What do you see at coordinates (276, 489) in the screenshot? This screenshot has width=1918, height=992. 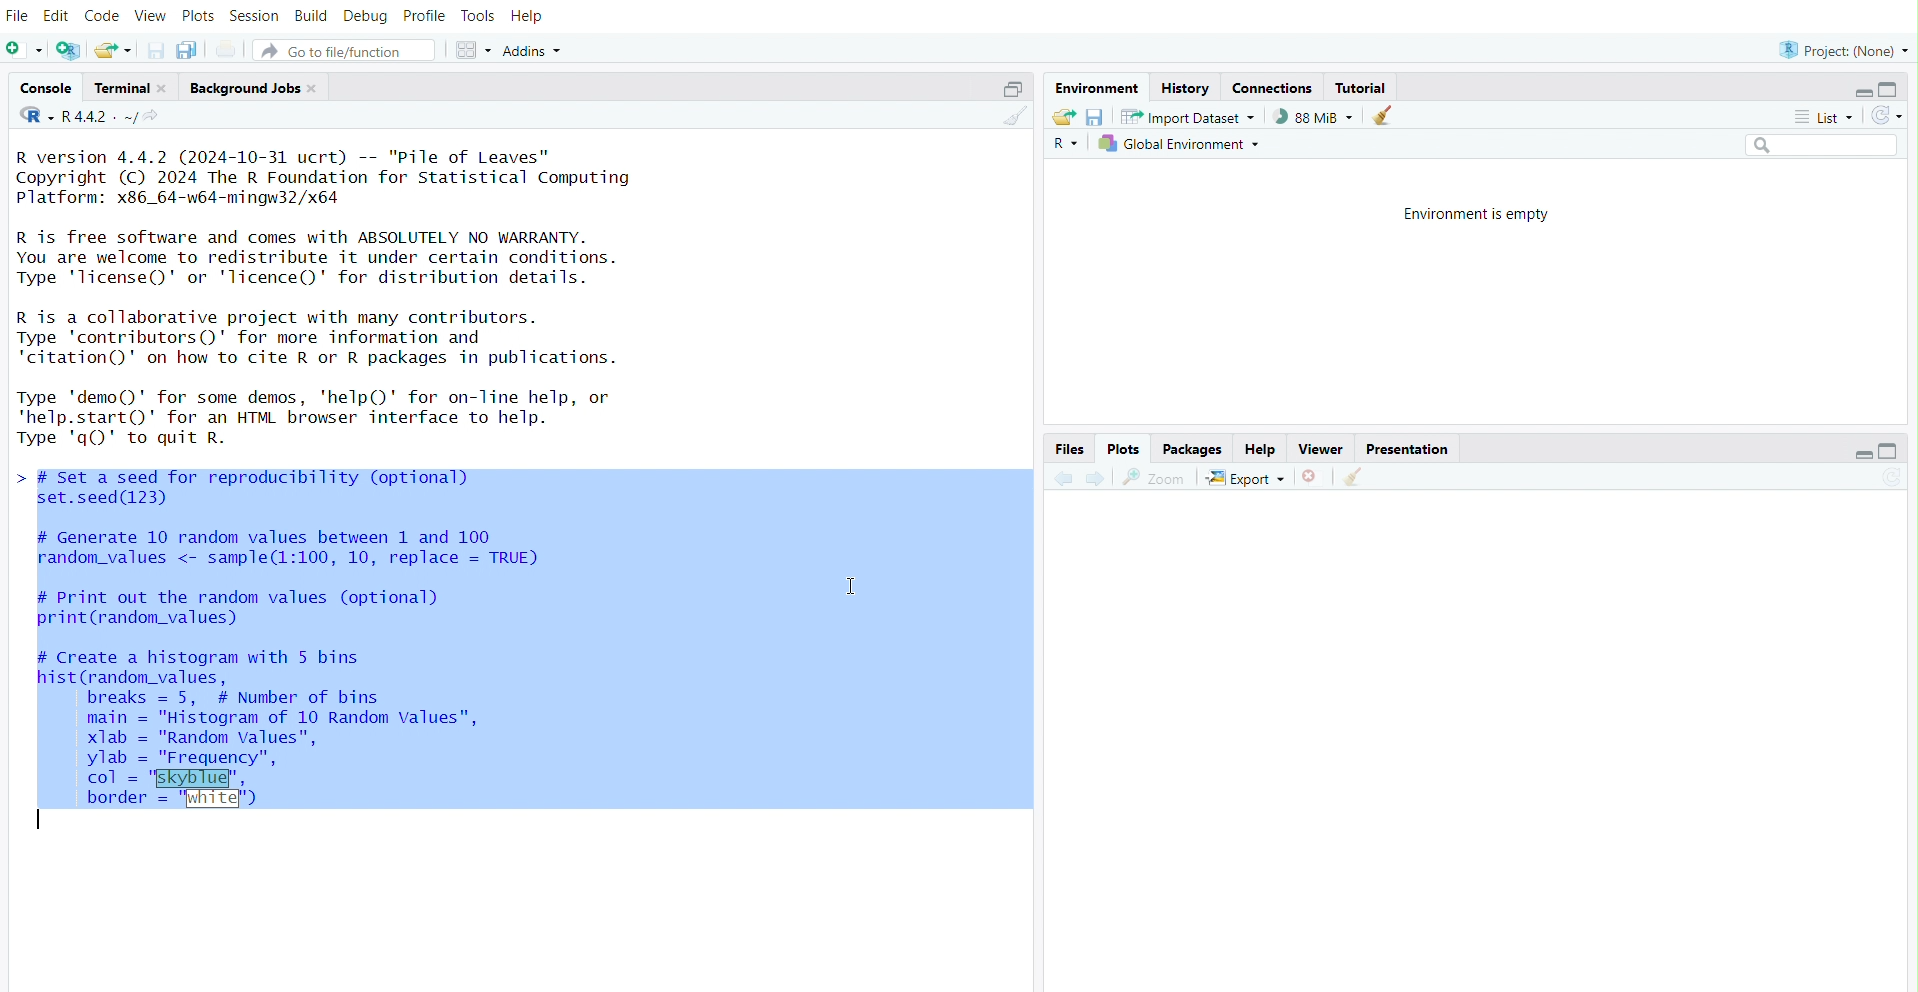 I see `code to set a speed` at bounding box center [276, 489].